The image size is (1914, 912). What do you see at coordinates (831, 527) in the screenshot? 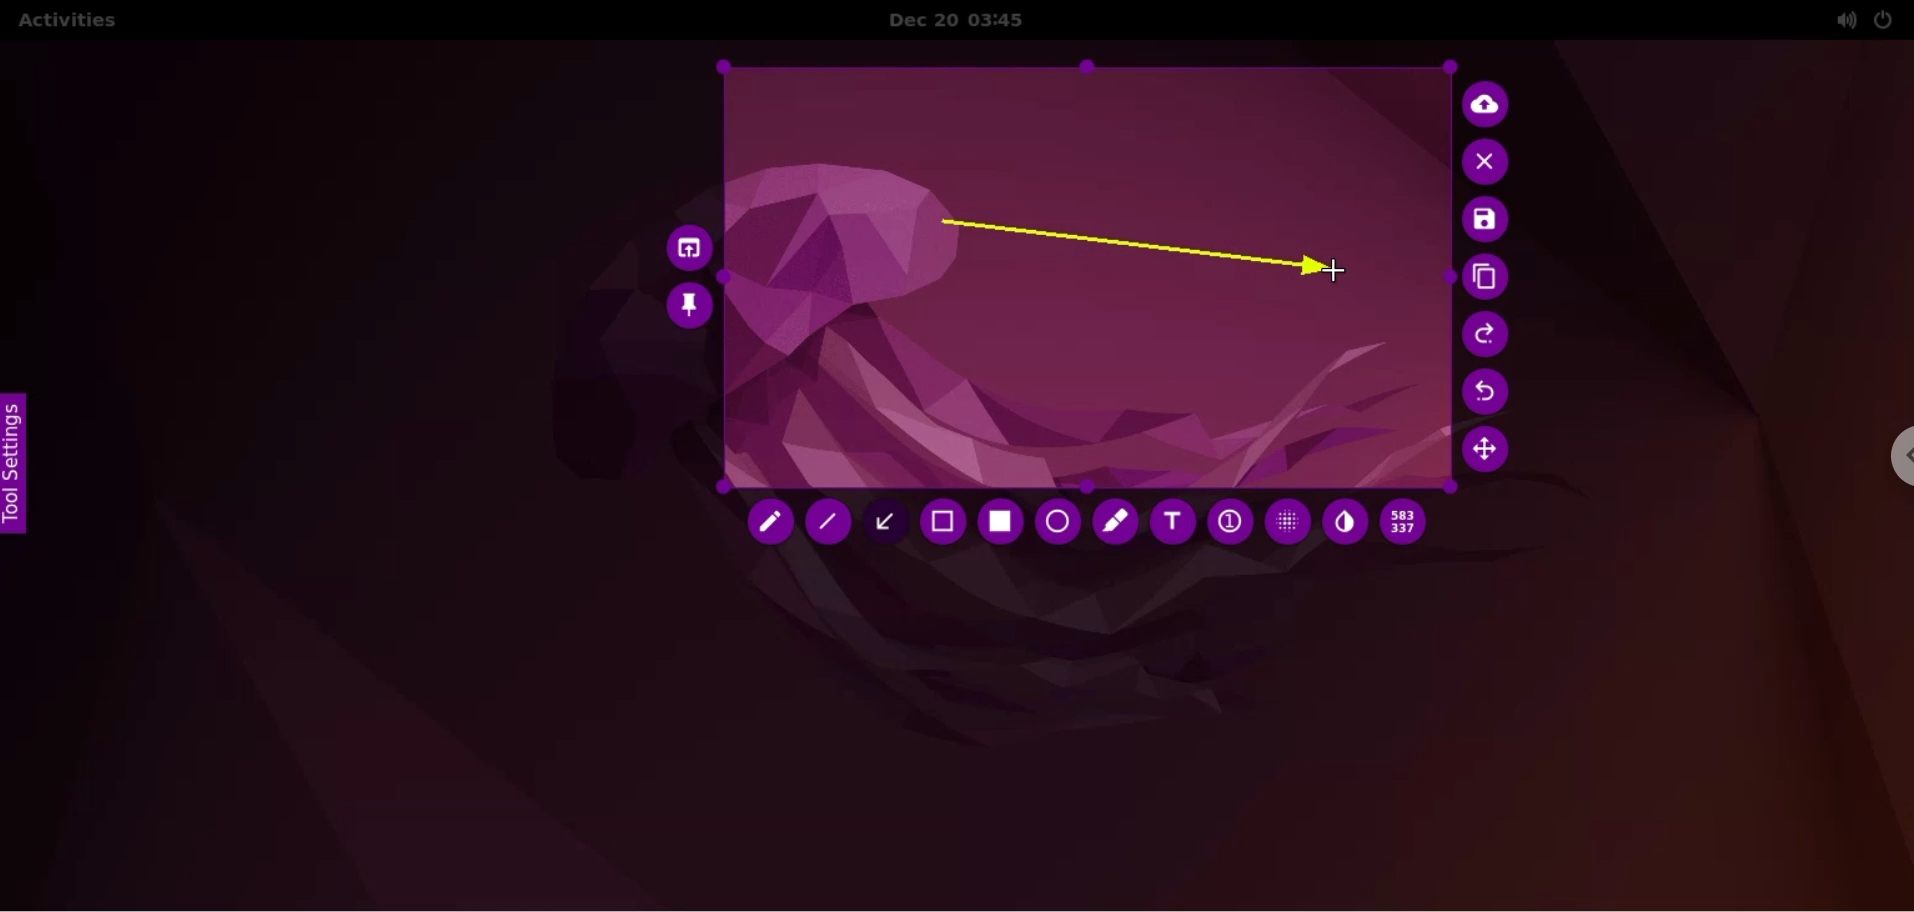
I see `line tool` at bounding box center [831, 527].